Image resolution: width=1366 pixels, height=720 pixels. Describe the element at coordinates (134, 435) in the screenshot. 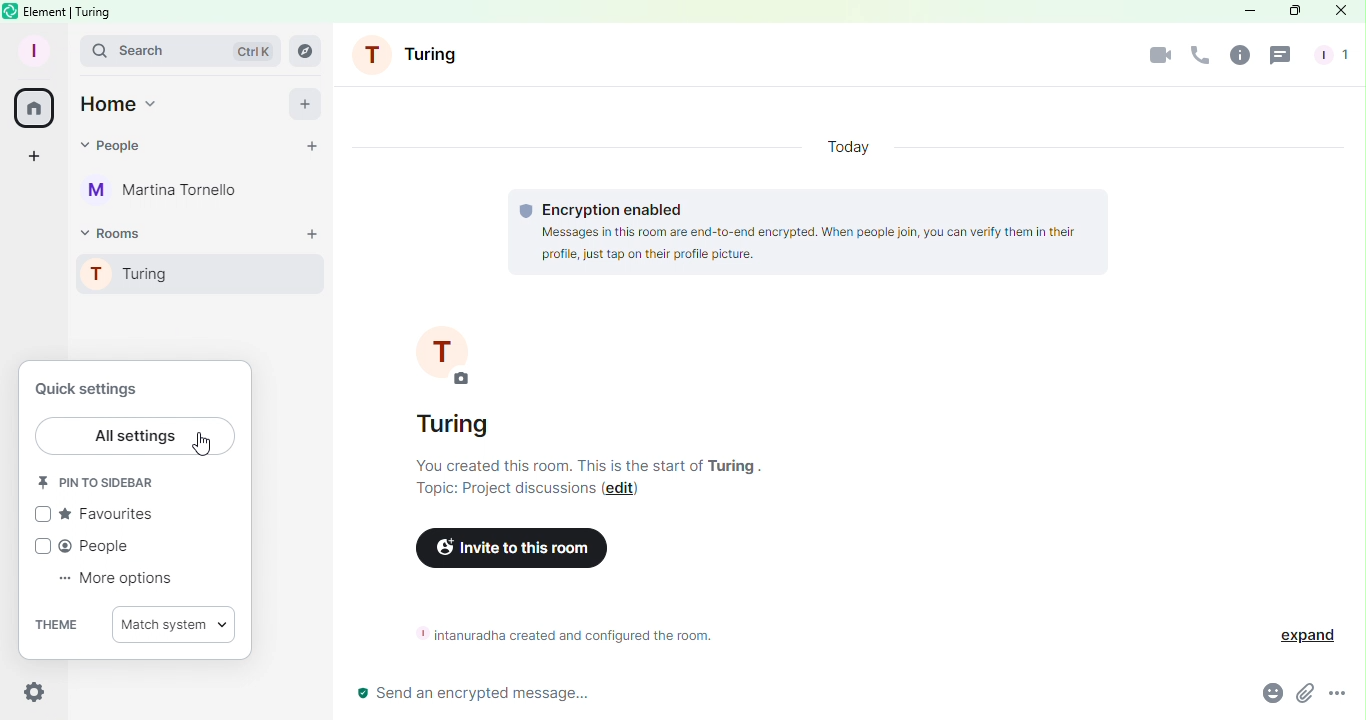

I see `All settings` at that location.